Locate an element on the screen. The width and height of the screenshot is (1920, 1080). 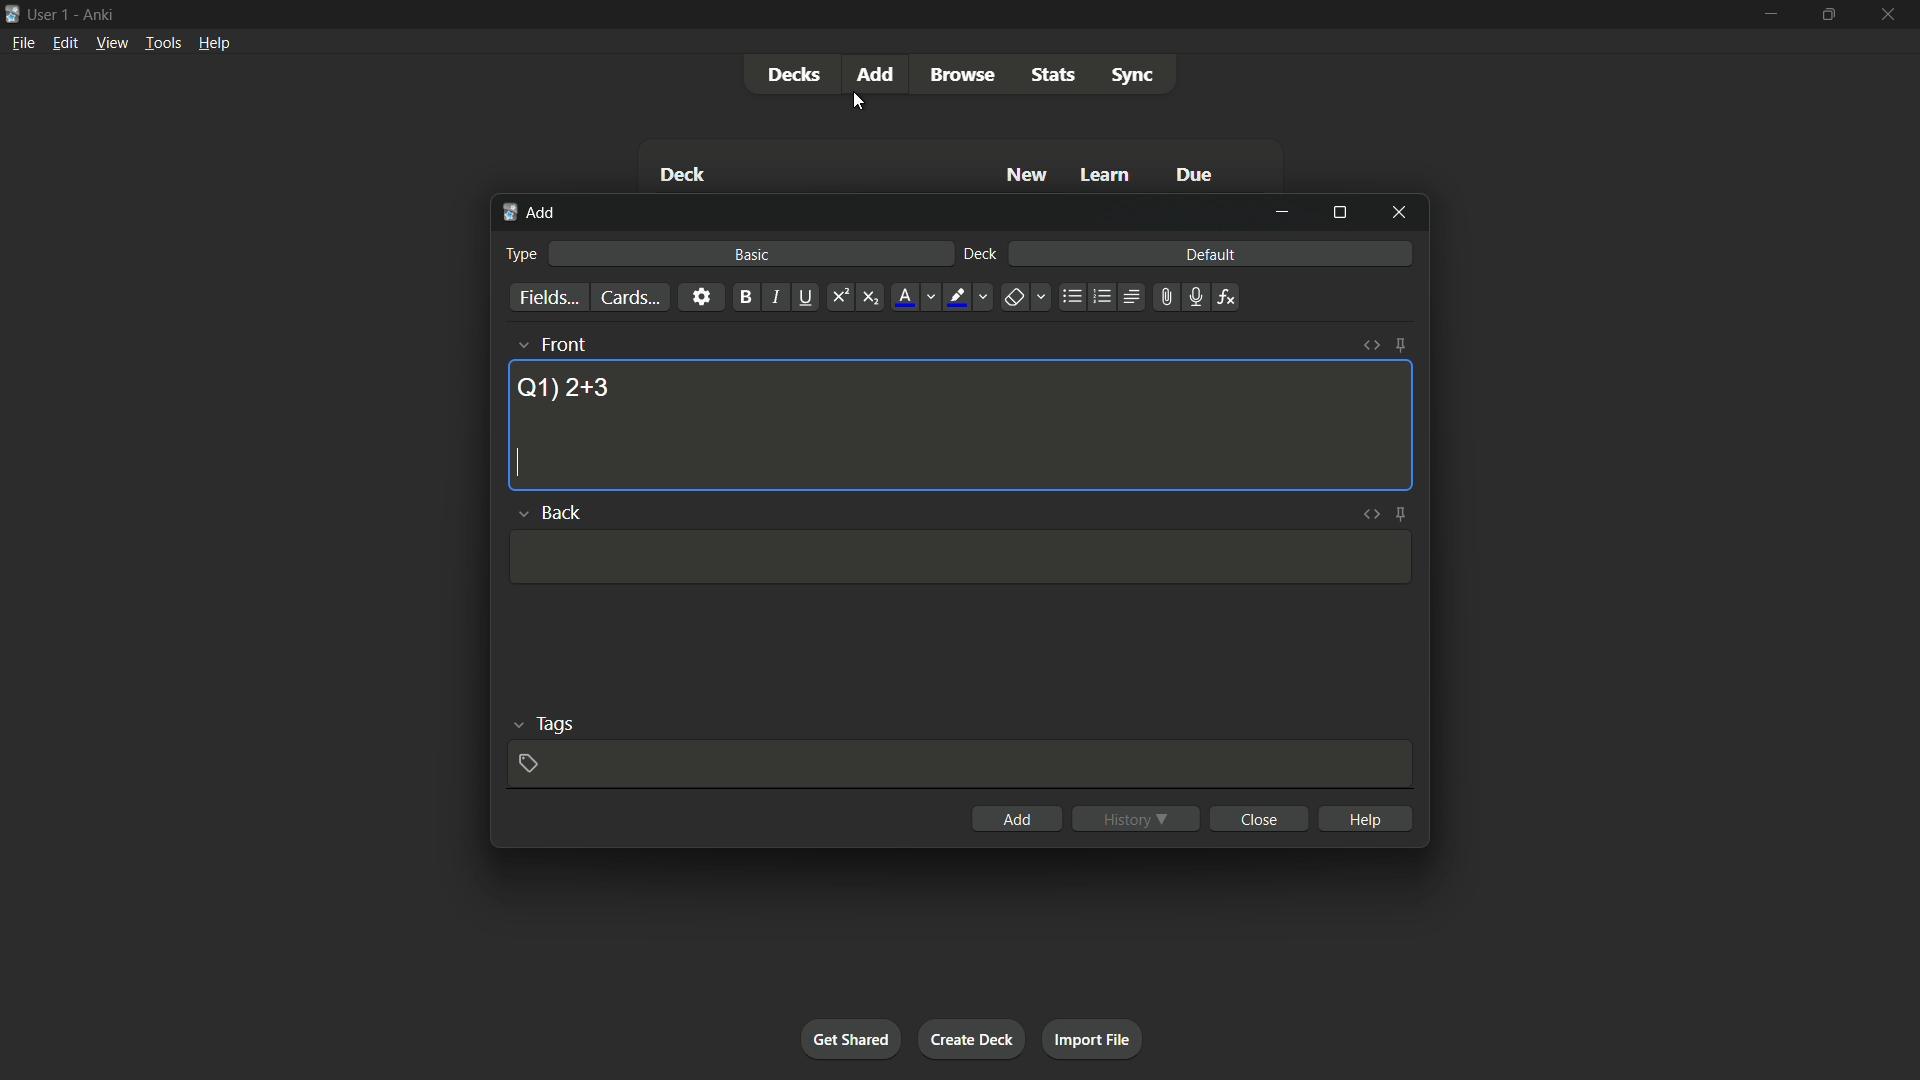
learn is located at coordinates (1105, 176).